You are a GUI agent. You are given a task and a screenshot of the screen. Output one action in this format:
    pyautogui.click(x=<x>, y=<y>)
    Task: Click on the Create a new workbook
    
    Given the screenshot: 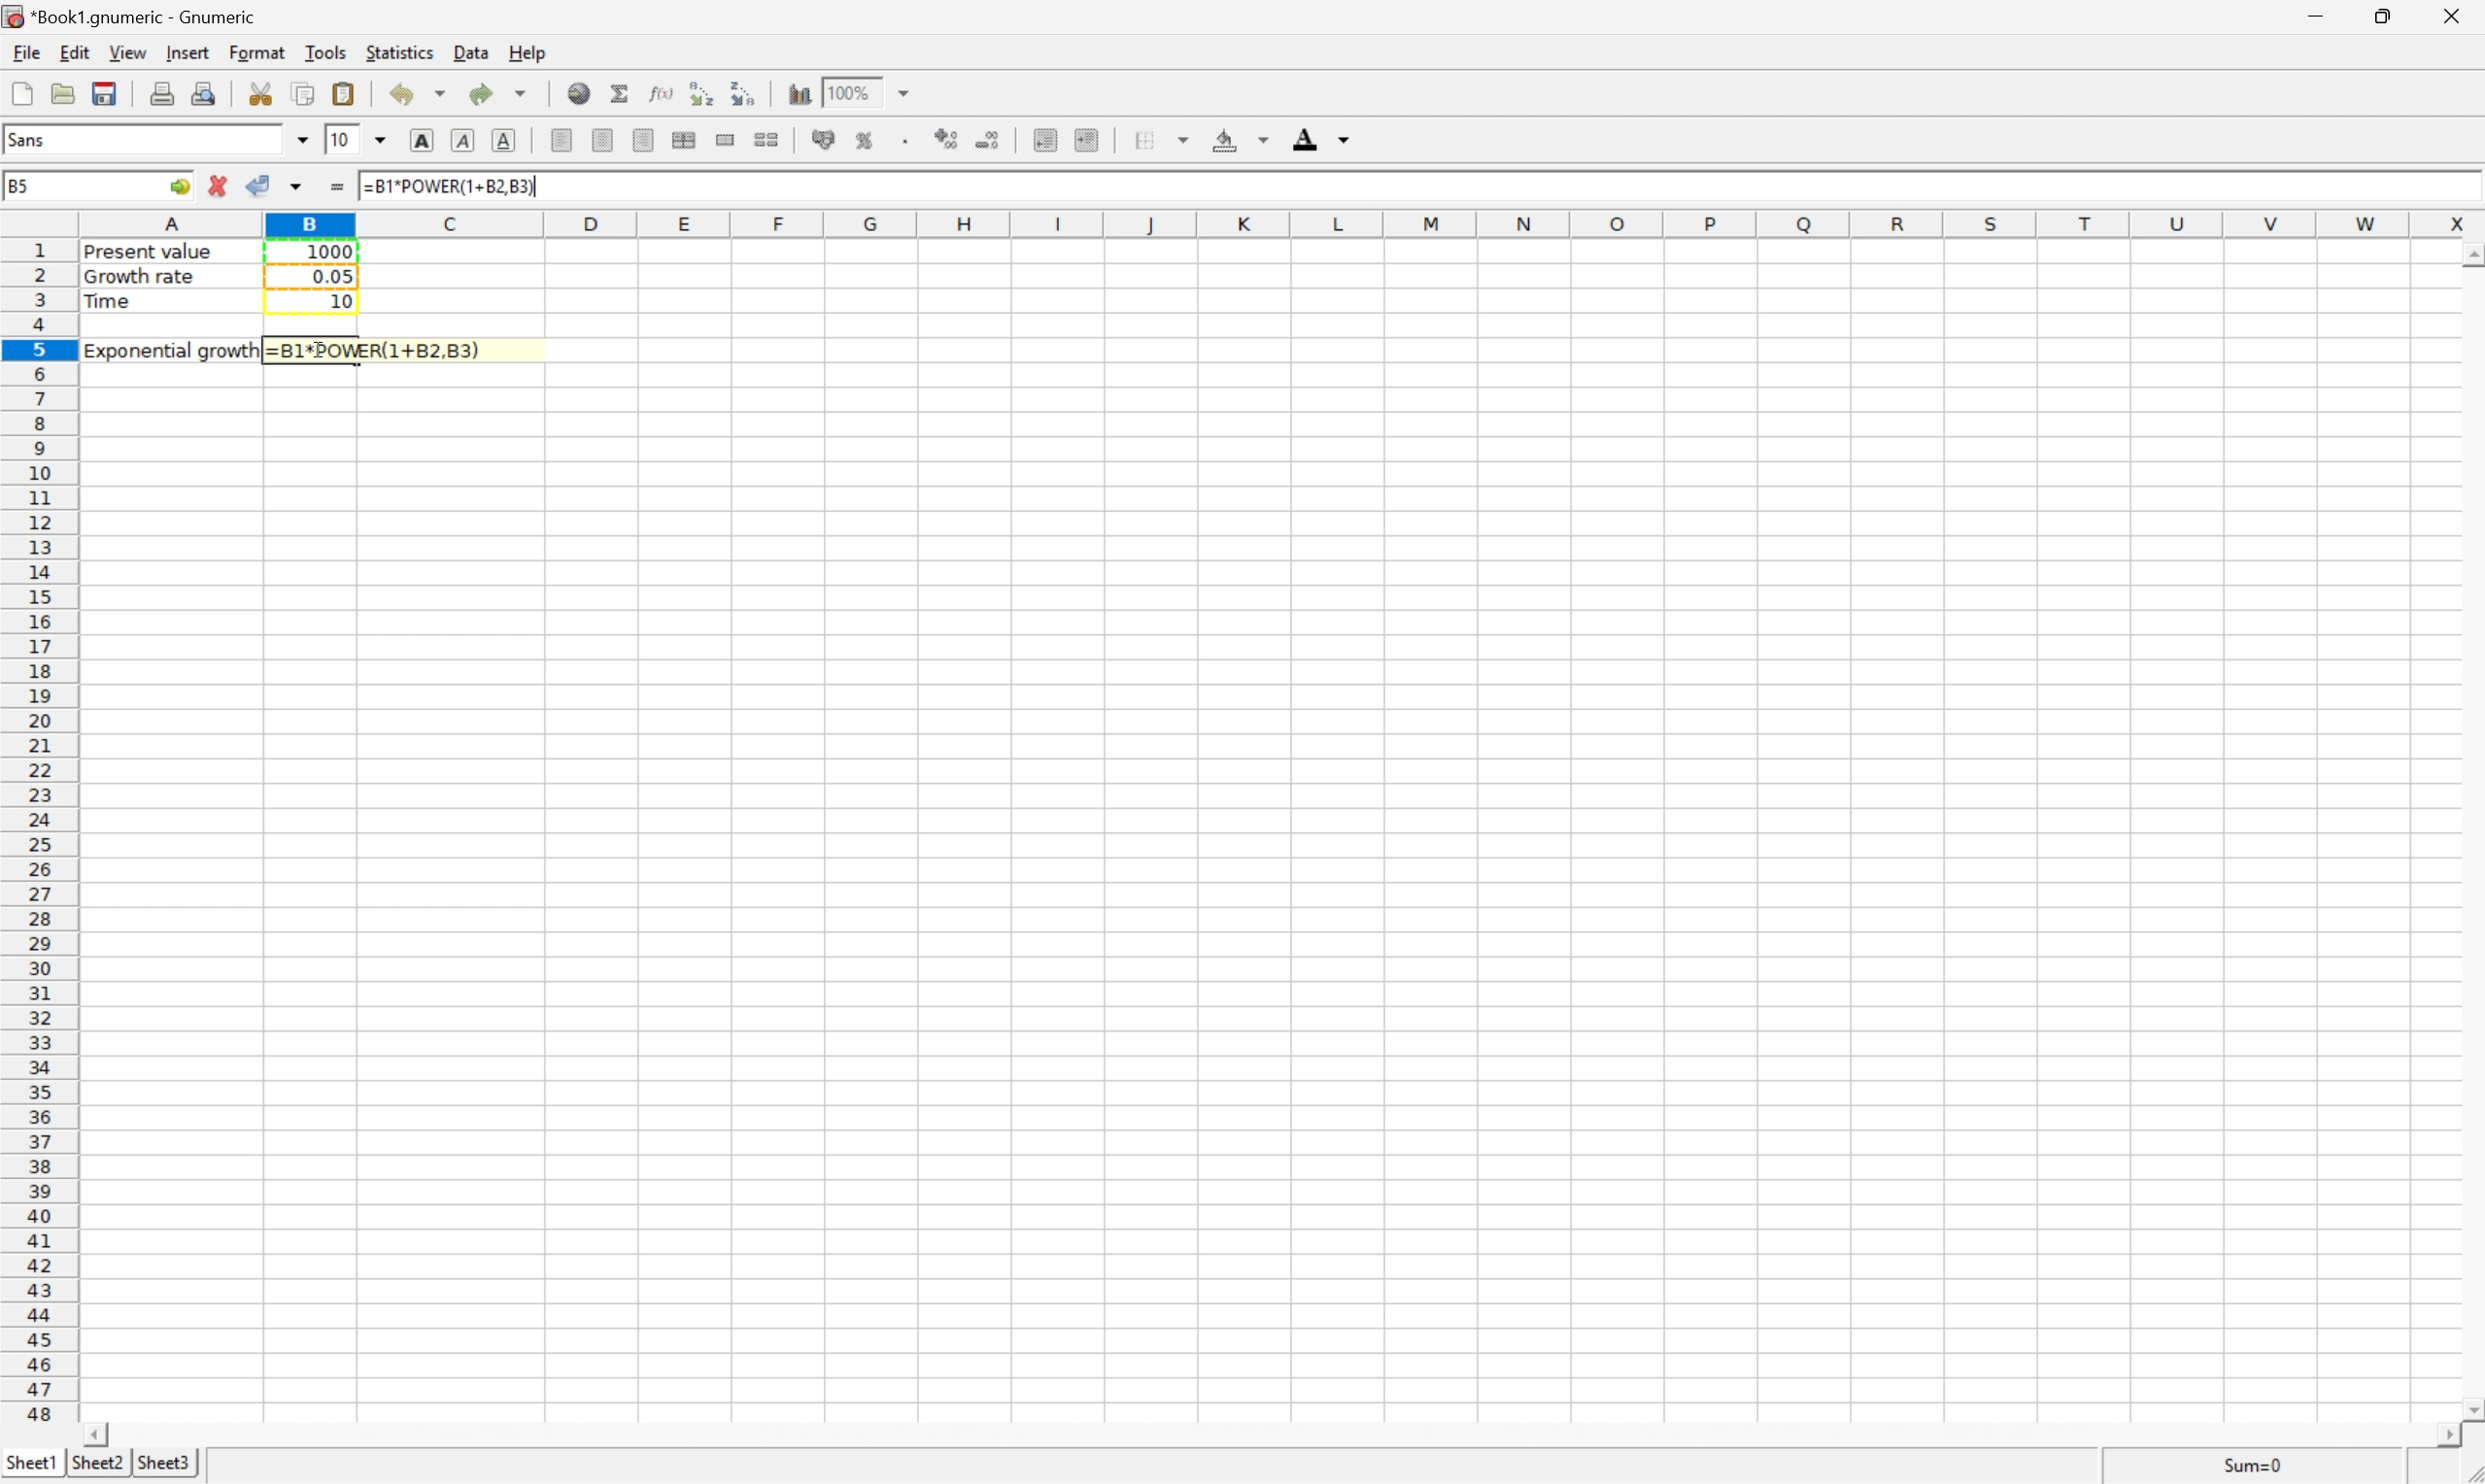 What is the action you would take?
    pyautogui.click(x=23, y=93)
    